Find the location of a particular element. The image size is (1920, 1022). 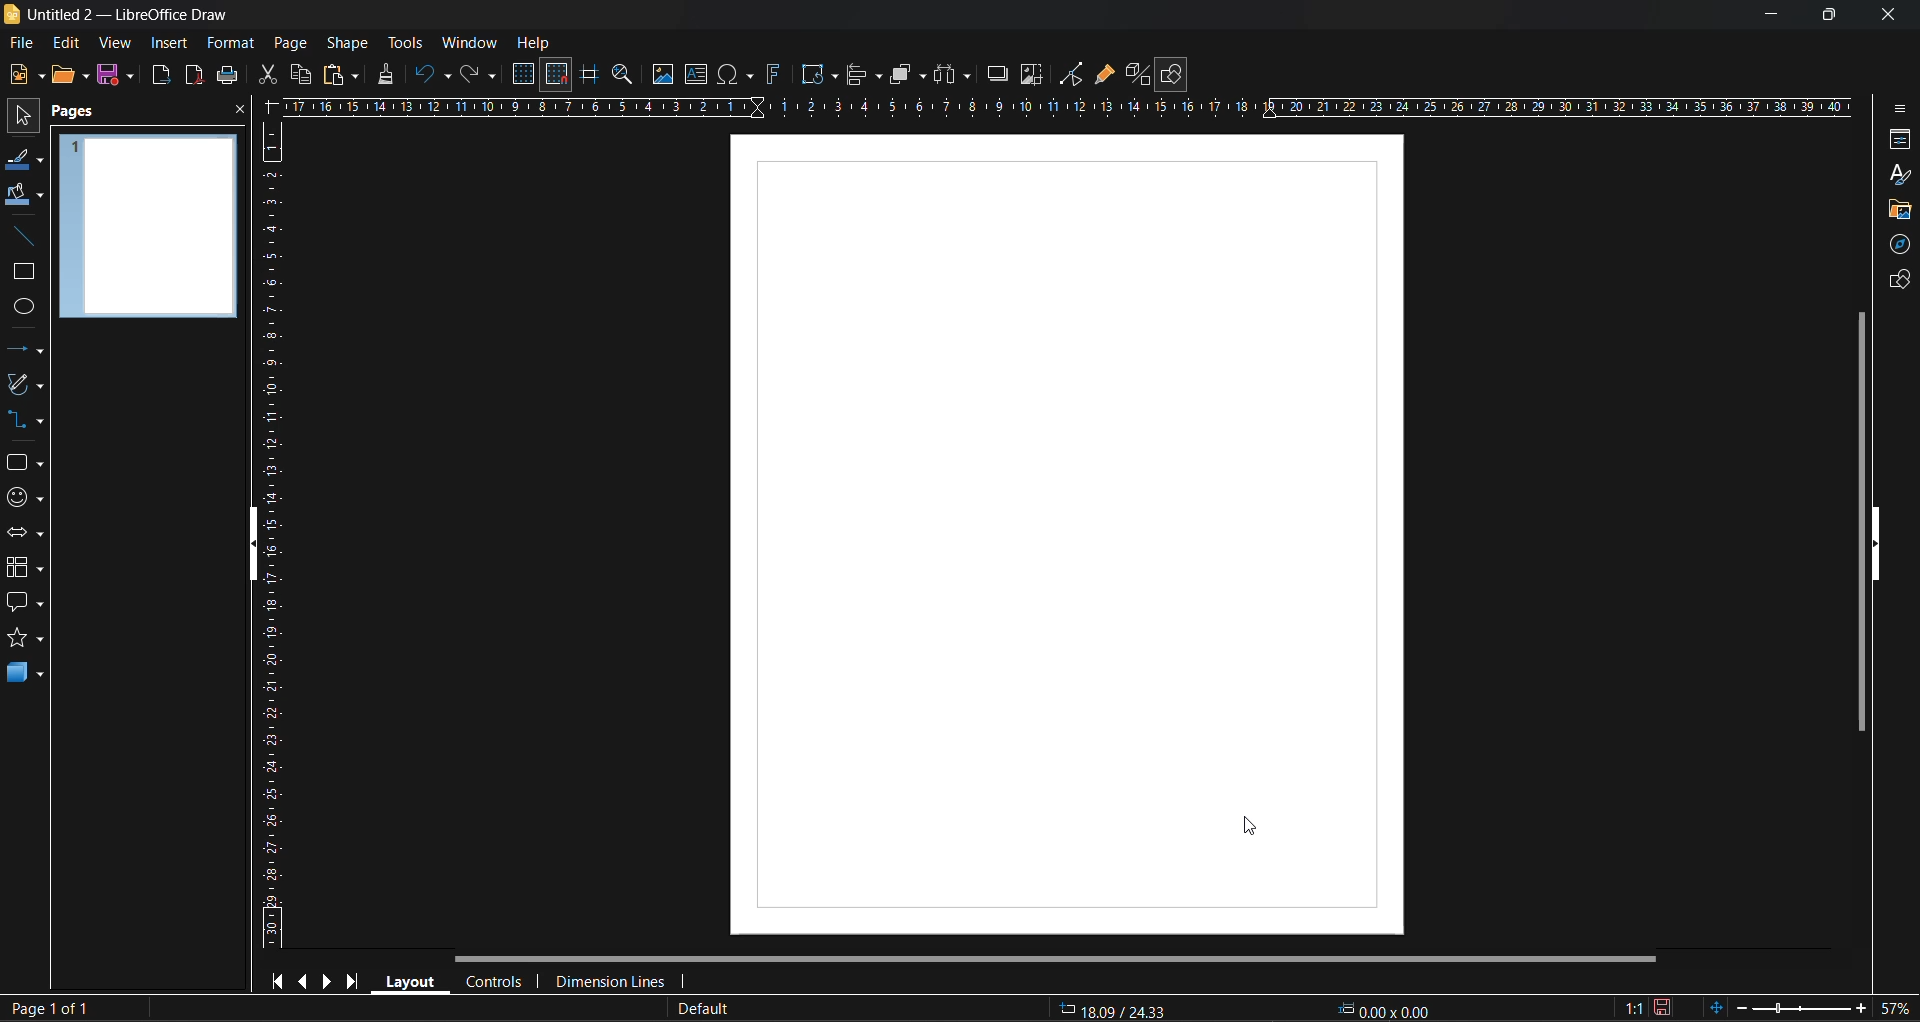

new is located at coordinates (22, 77).